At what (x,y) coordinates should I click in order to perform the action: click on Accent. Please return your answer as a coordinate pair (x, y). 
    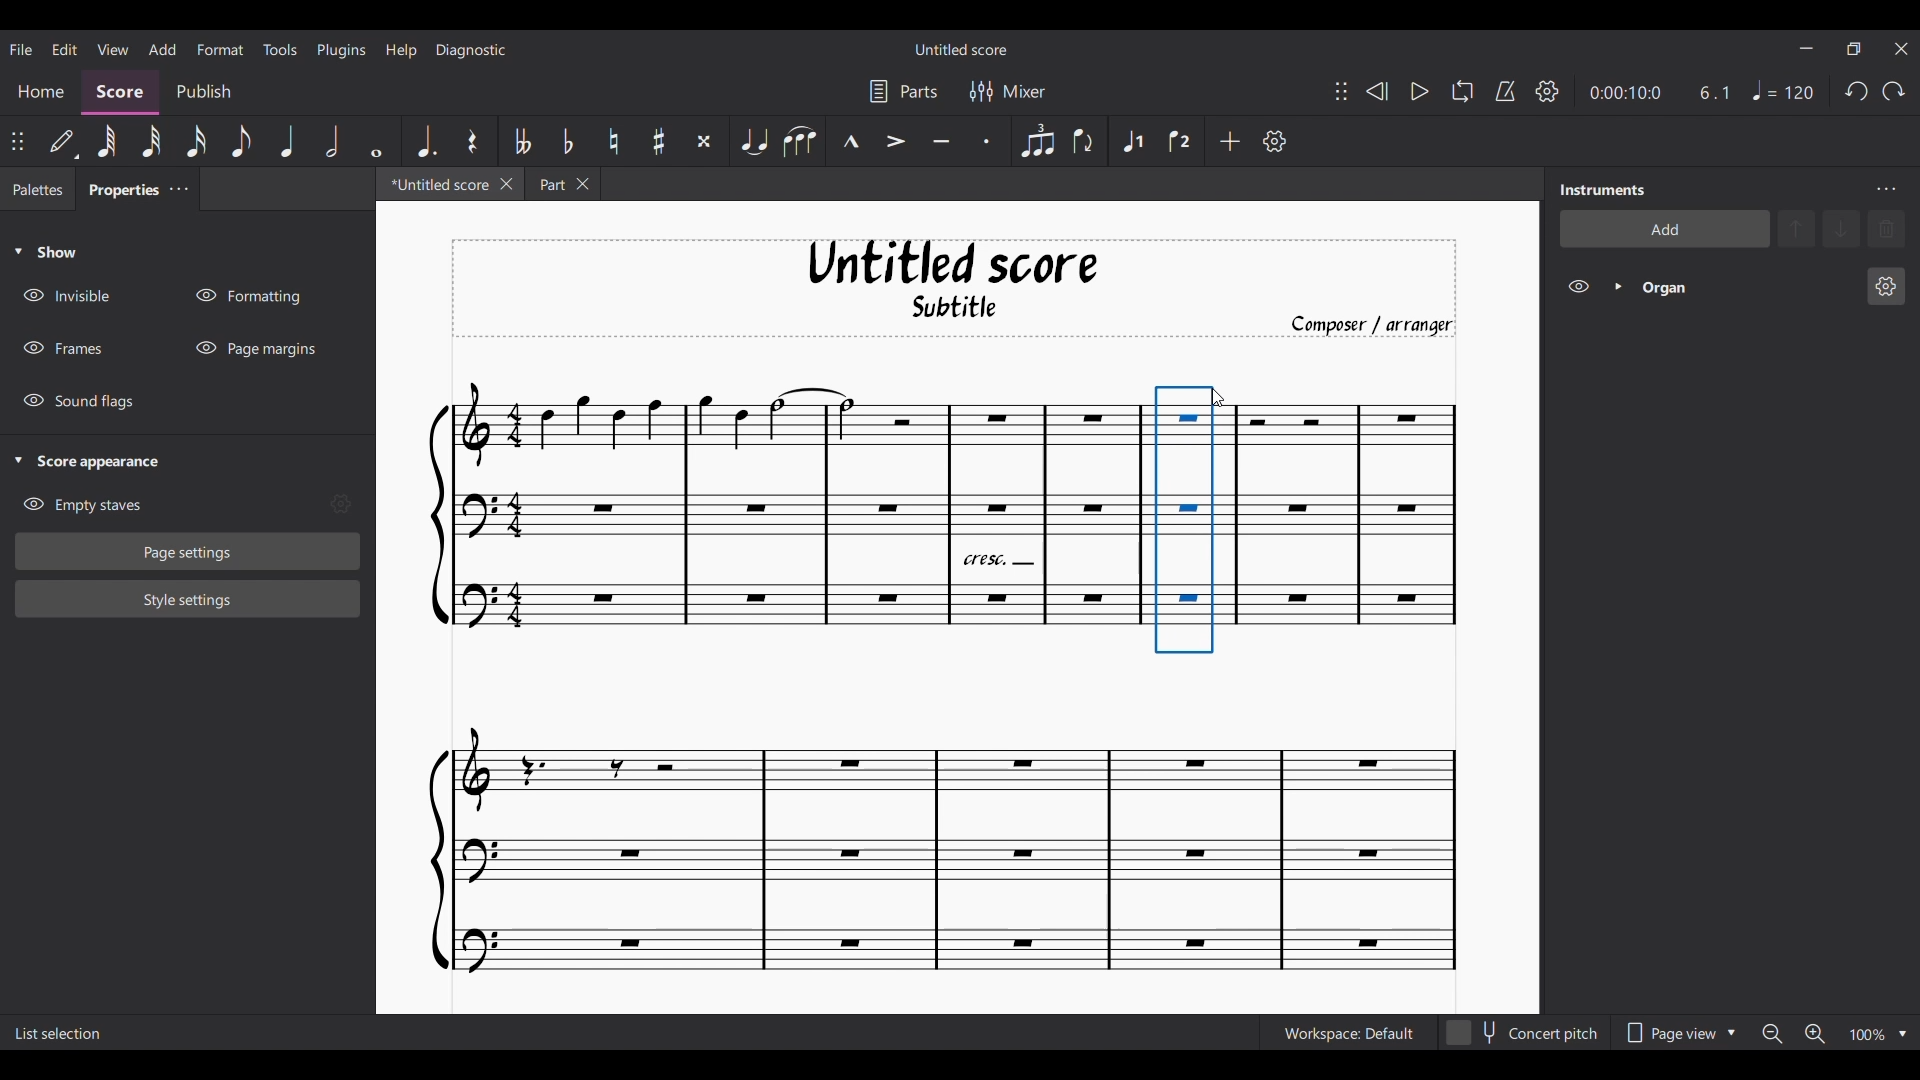
    Looking at the image, I should click on (895, 141).